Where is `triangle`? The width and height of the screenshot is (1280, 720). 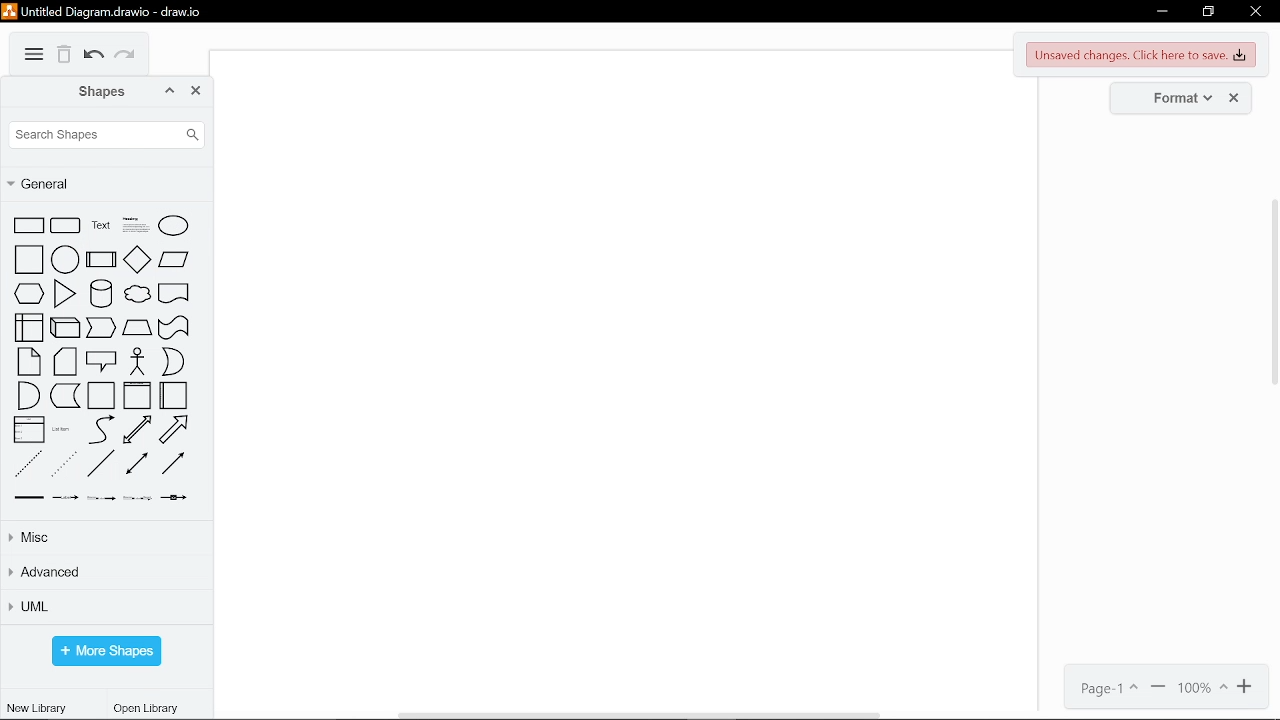
triangle is located at coordinates (64, 295).